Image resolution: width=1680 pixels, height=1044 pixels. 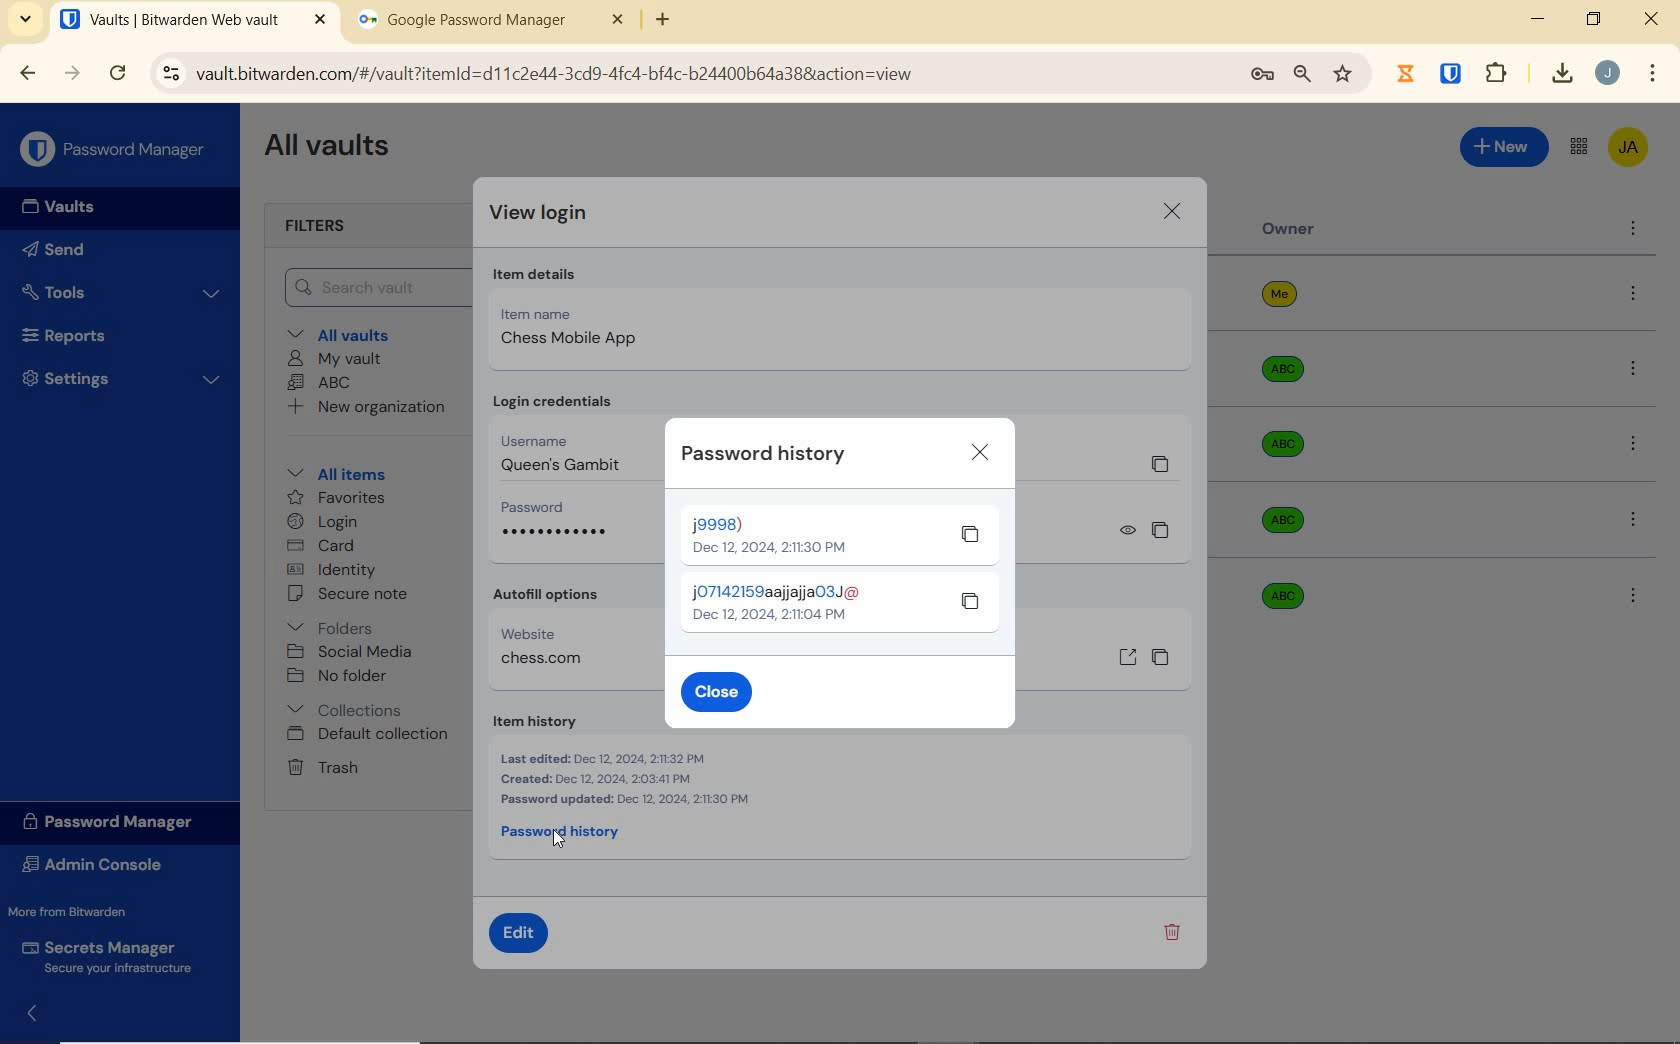 What do you see at coordinates (543, 662) in the screenshot?
I see `chess.com` at bounding box center [543, 662].